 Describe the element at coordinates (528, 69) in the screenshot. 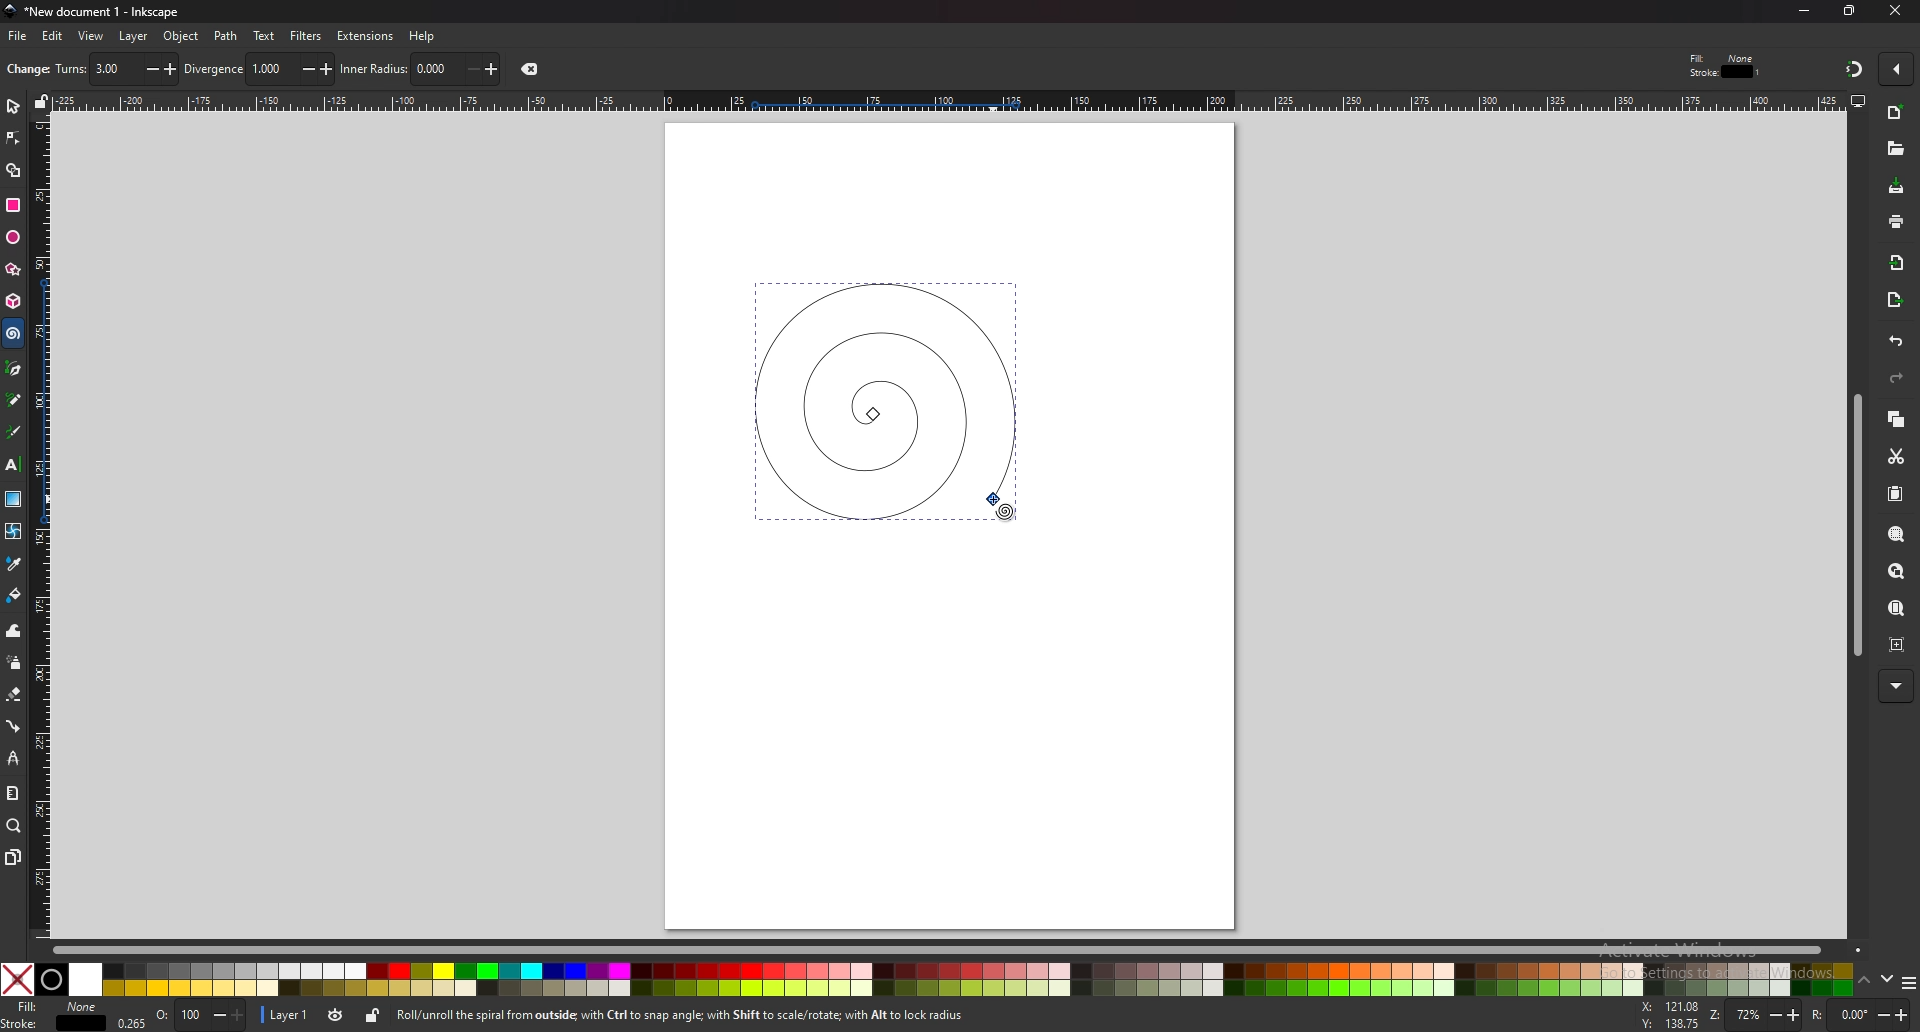

I see `close` at that location.